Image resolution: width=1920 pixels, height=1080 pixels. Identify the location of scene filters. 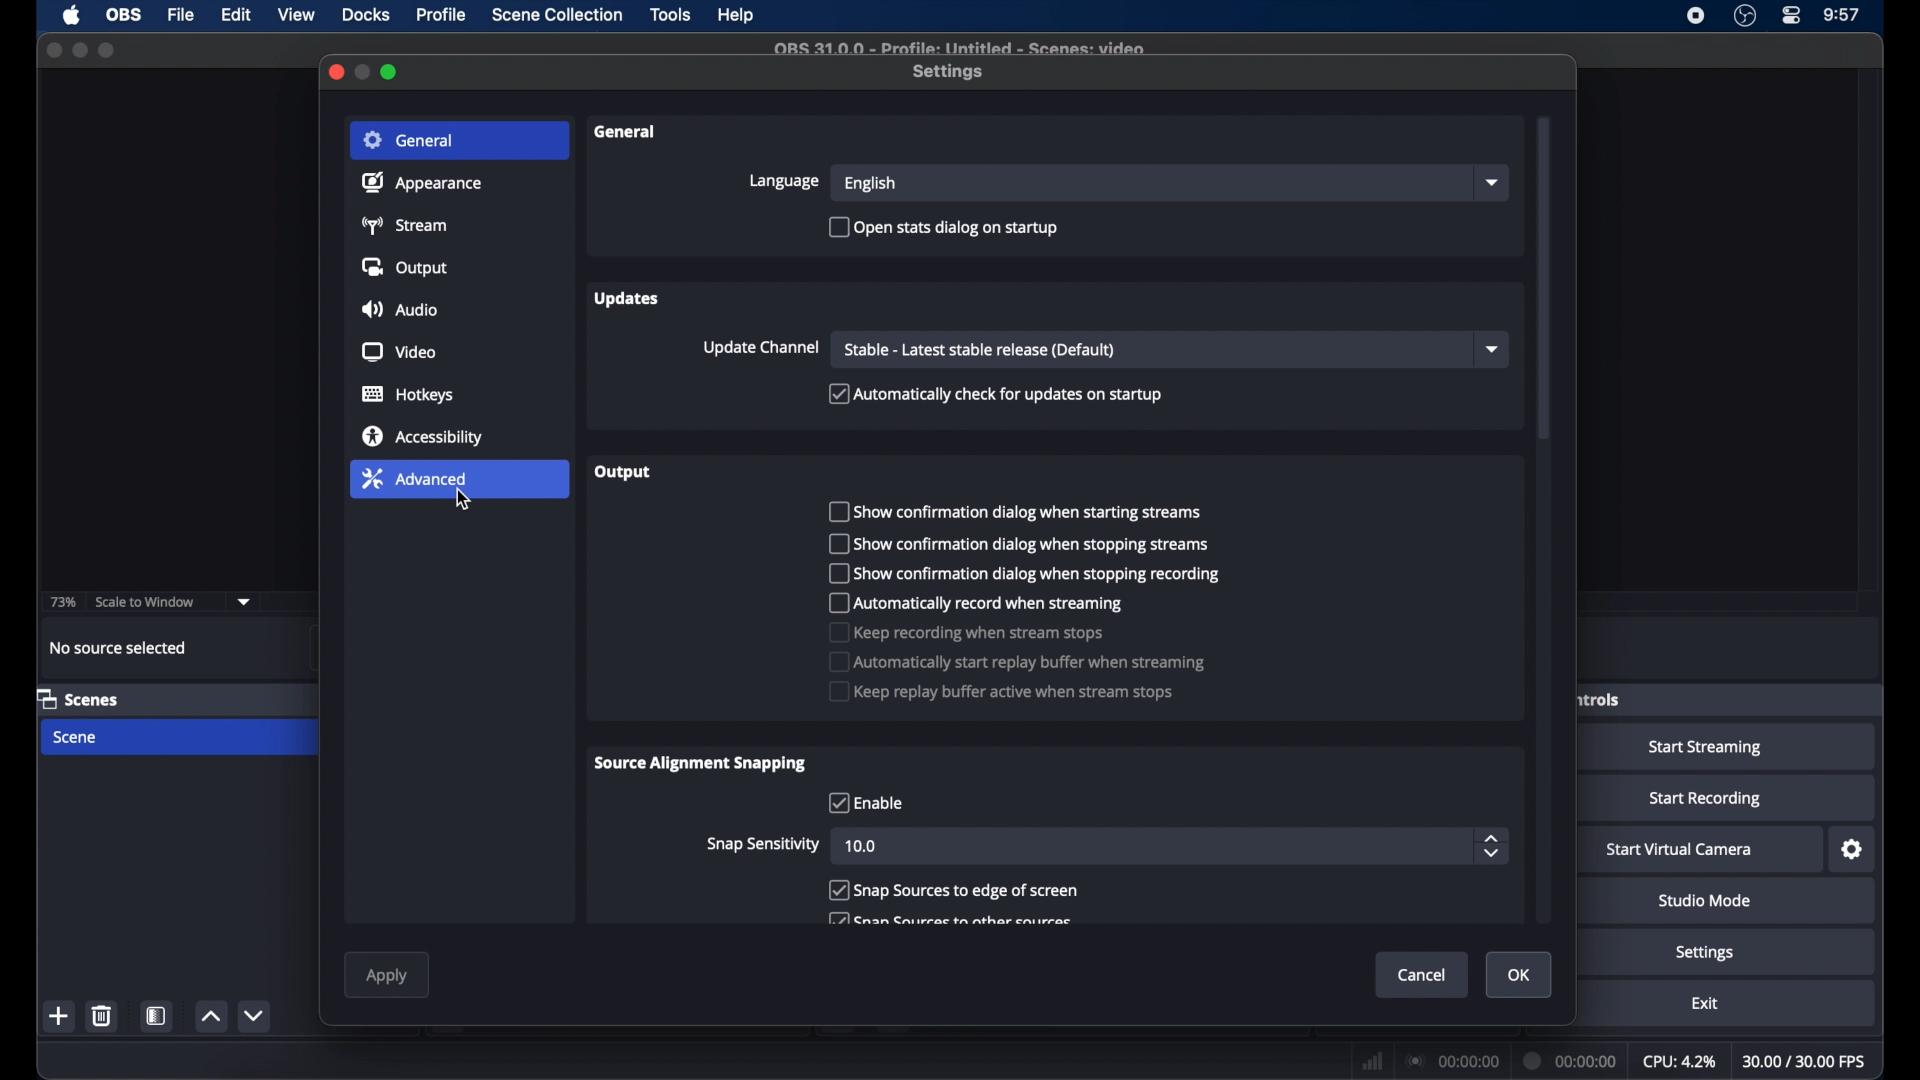
(157, 1015).